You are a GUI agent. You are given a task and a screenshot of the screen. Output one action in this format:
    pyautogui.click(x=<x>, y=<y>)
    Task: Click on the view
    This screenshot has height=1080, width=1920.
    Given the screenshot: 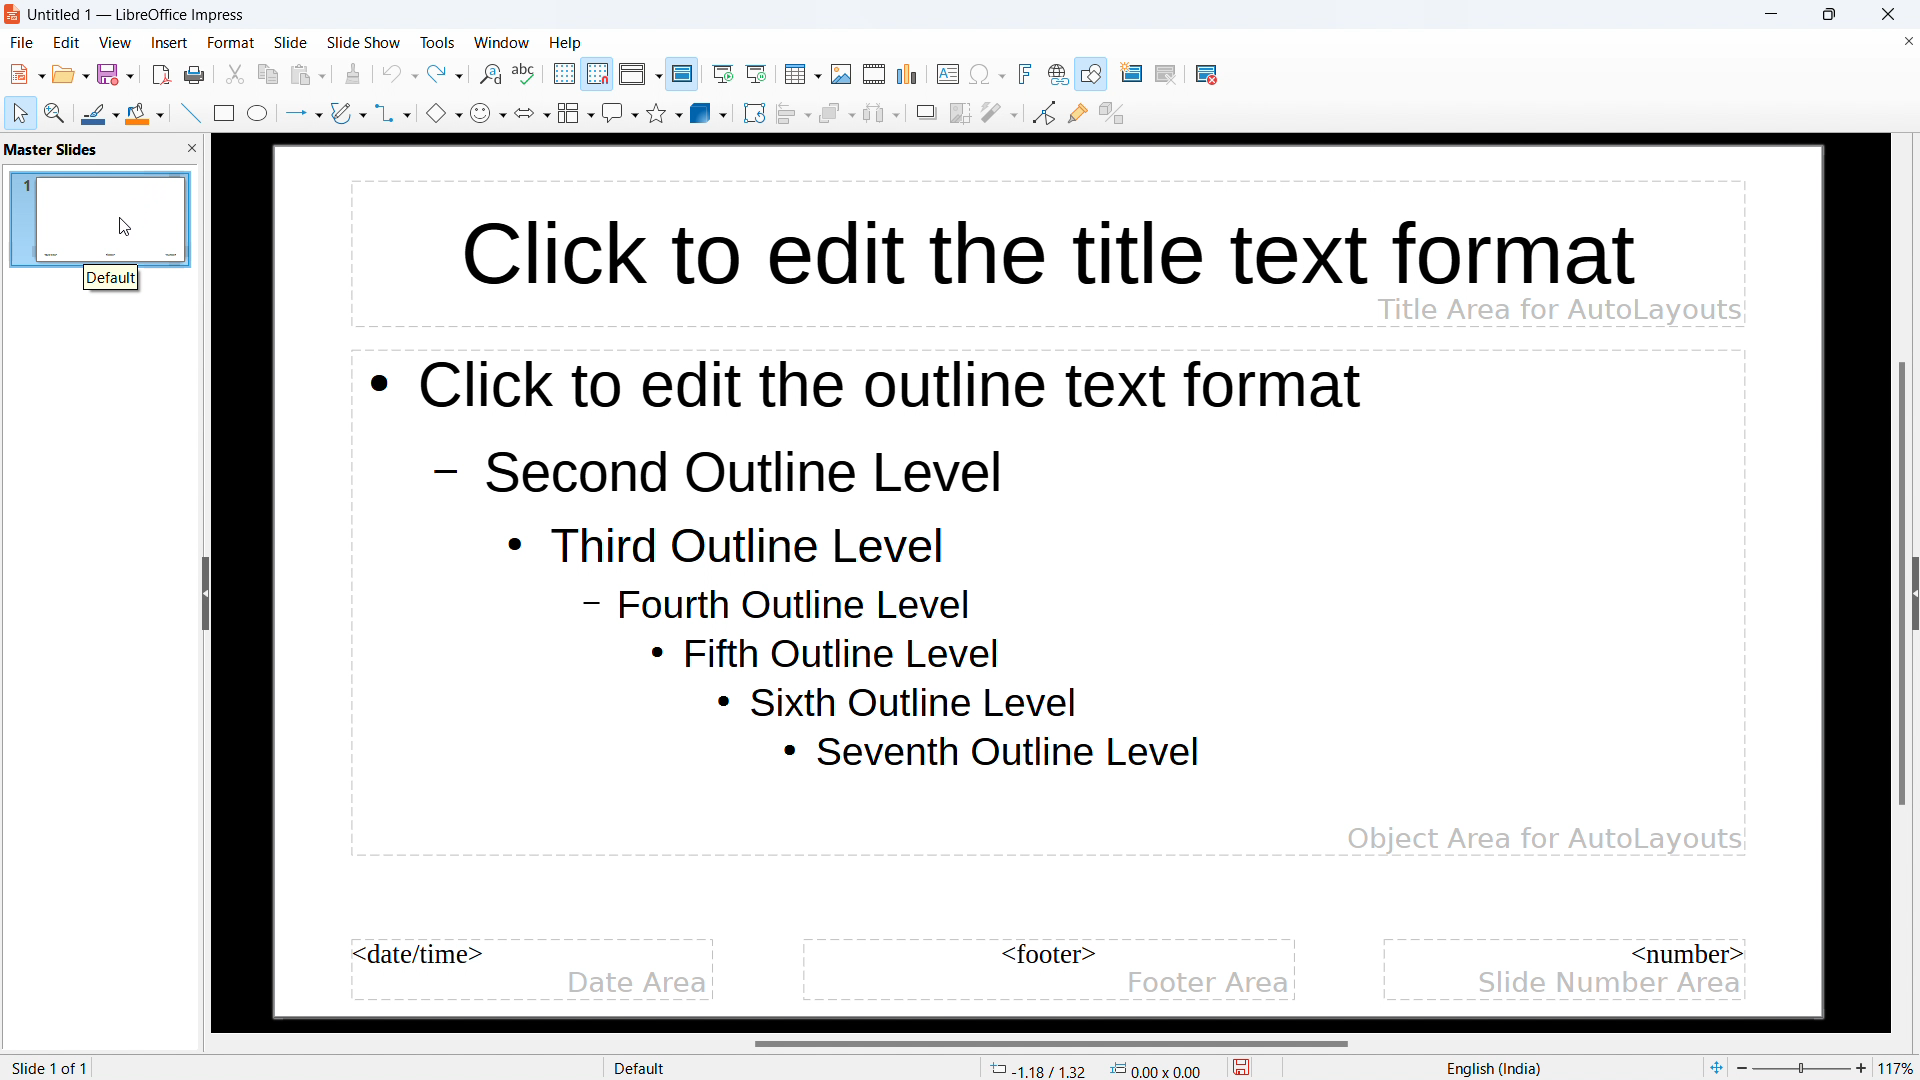 What is the action you would take?
    pyautogui.click(x=115, y=43)
    